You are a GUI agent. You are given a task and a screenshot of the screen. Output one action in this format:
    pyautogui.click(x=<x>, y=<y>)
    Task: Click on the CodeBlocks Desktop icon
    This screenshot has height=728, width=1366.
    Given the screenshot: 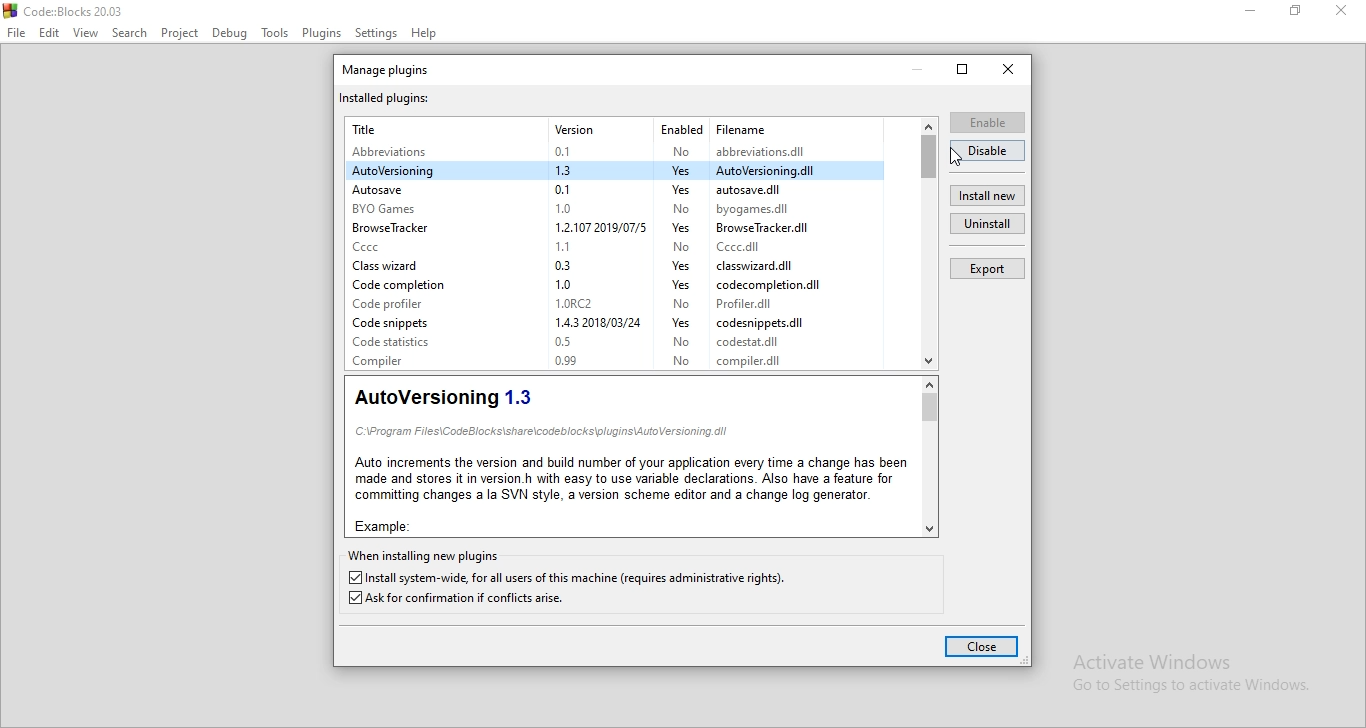 What is the action you would take?
    pyautogui.click(x=9, y=10)
    